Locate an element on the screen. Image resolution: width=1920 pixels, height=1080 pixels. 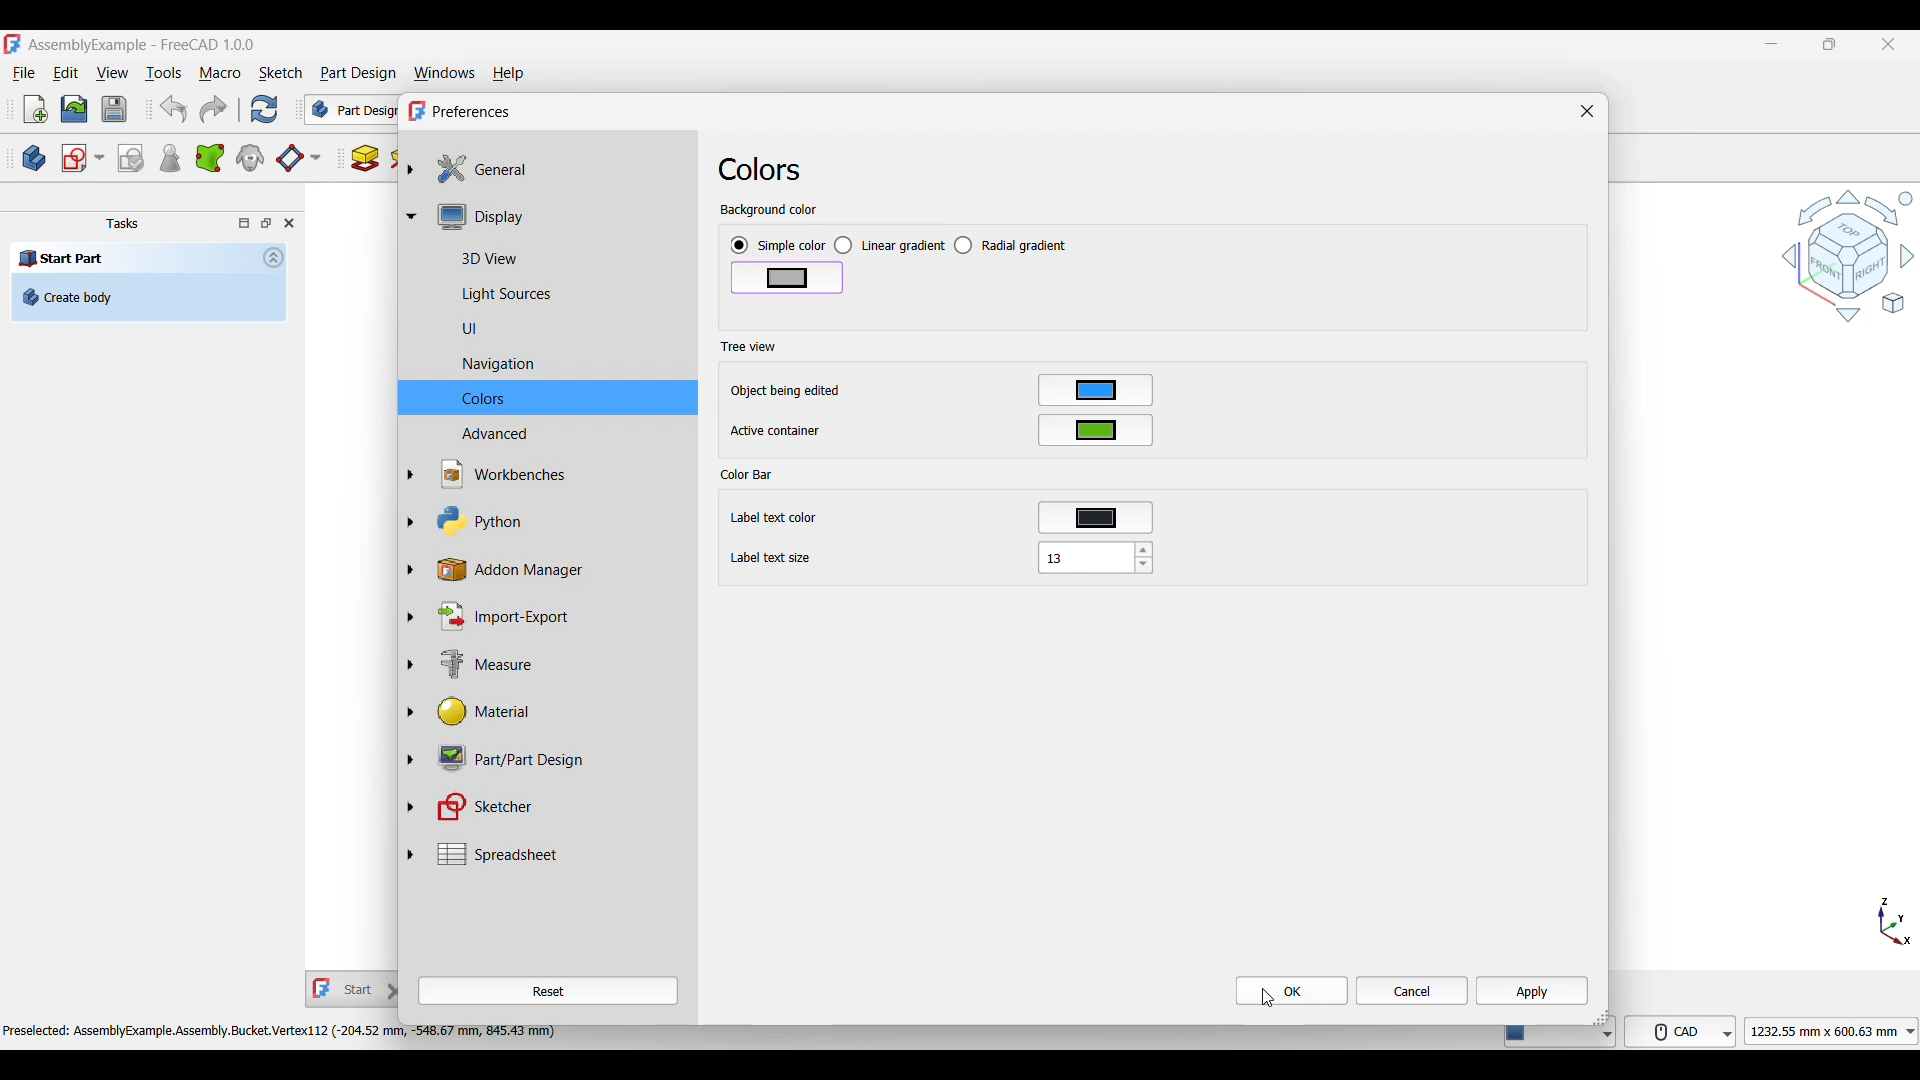
Label text size is located at coordinates (771, 559).